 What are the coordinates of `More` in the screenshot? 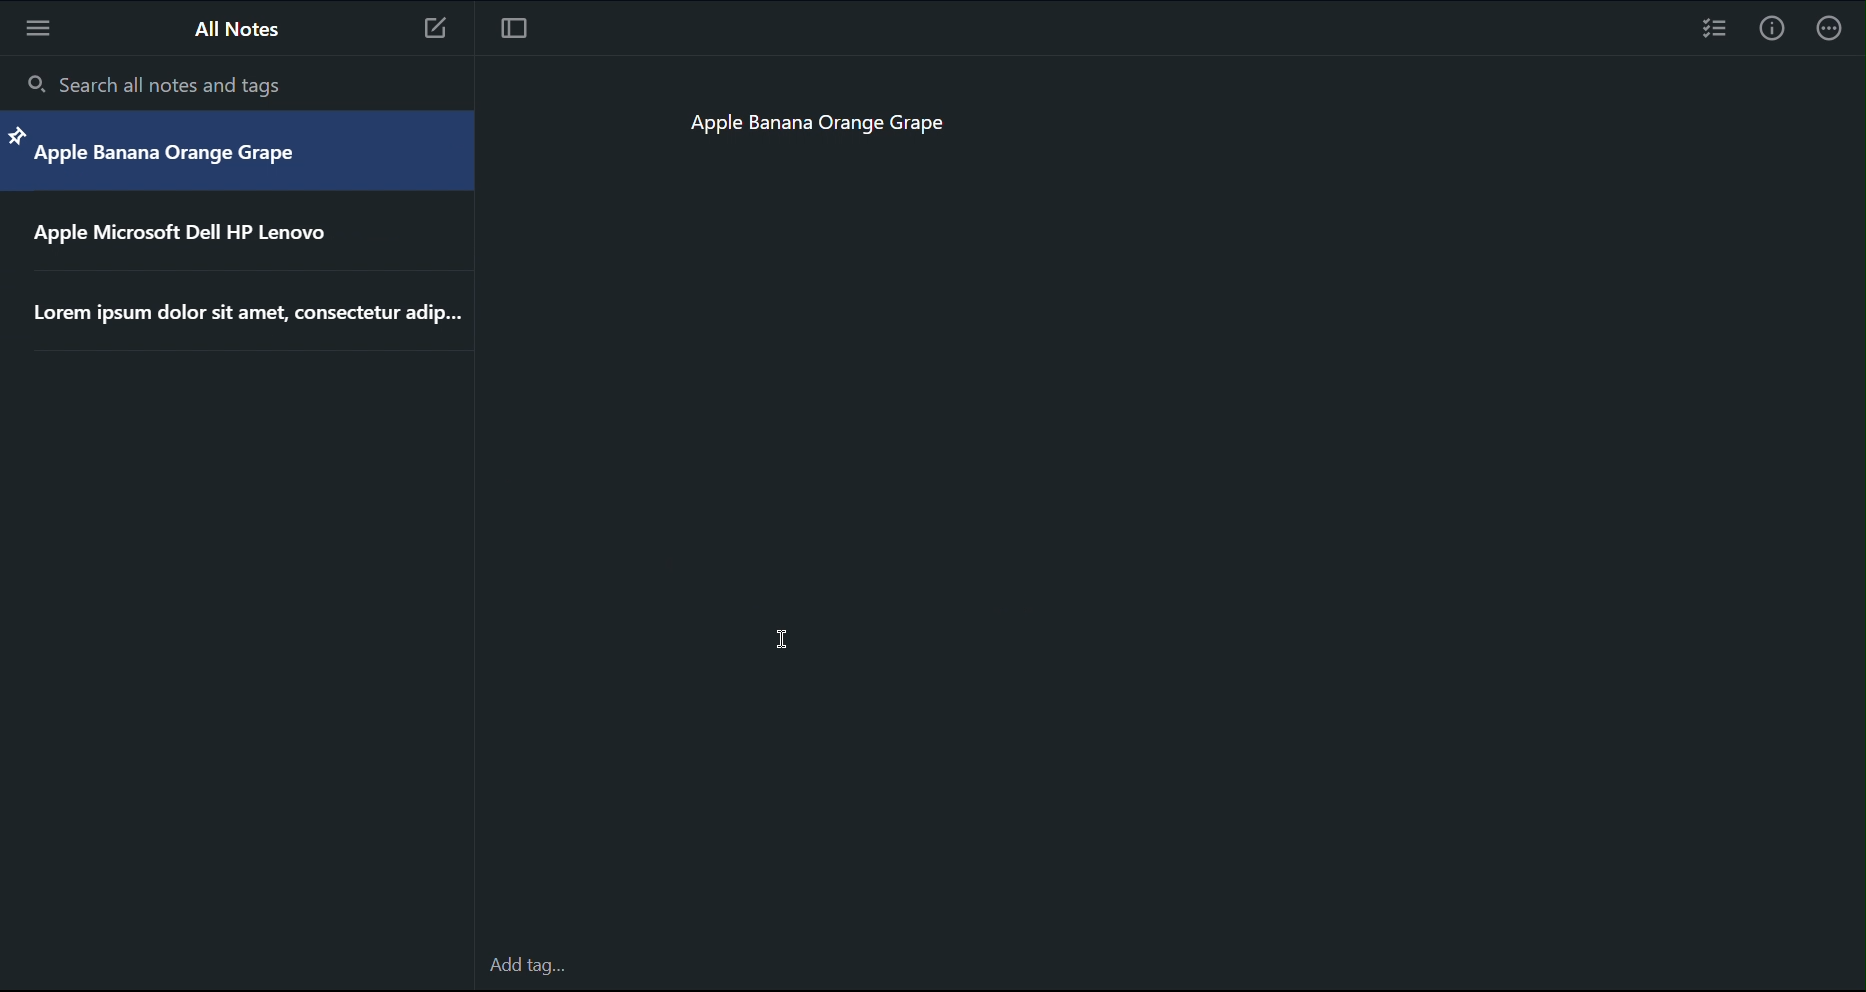 It's located at (1838, 27).